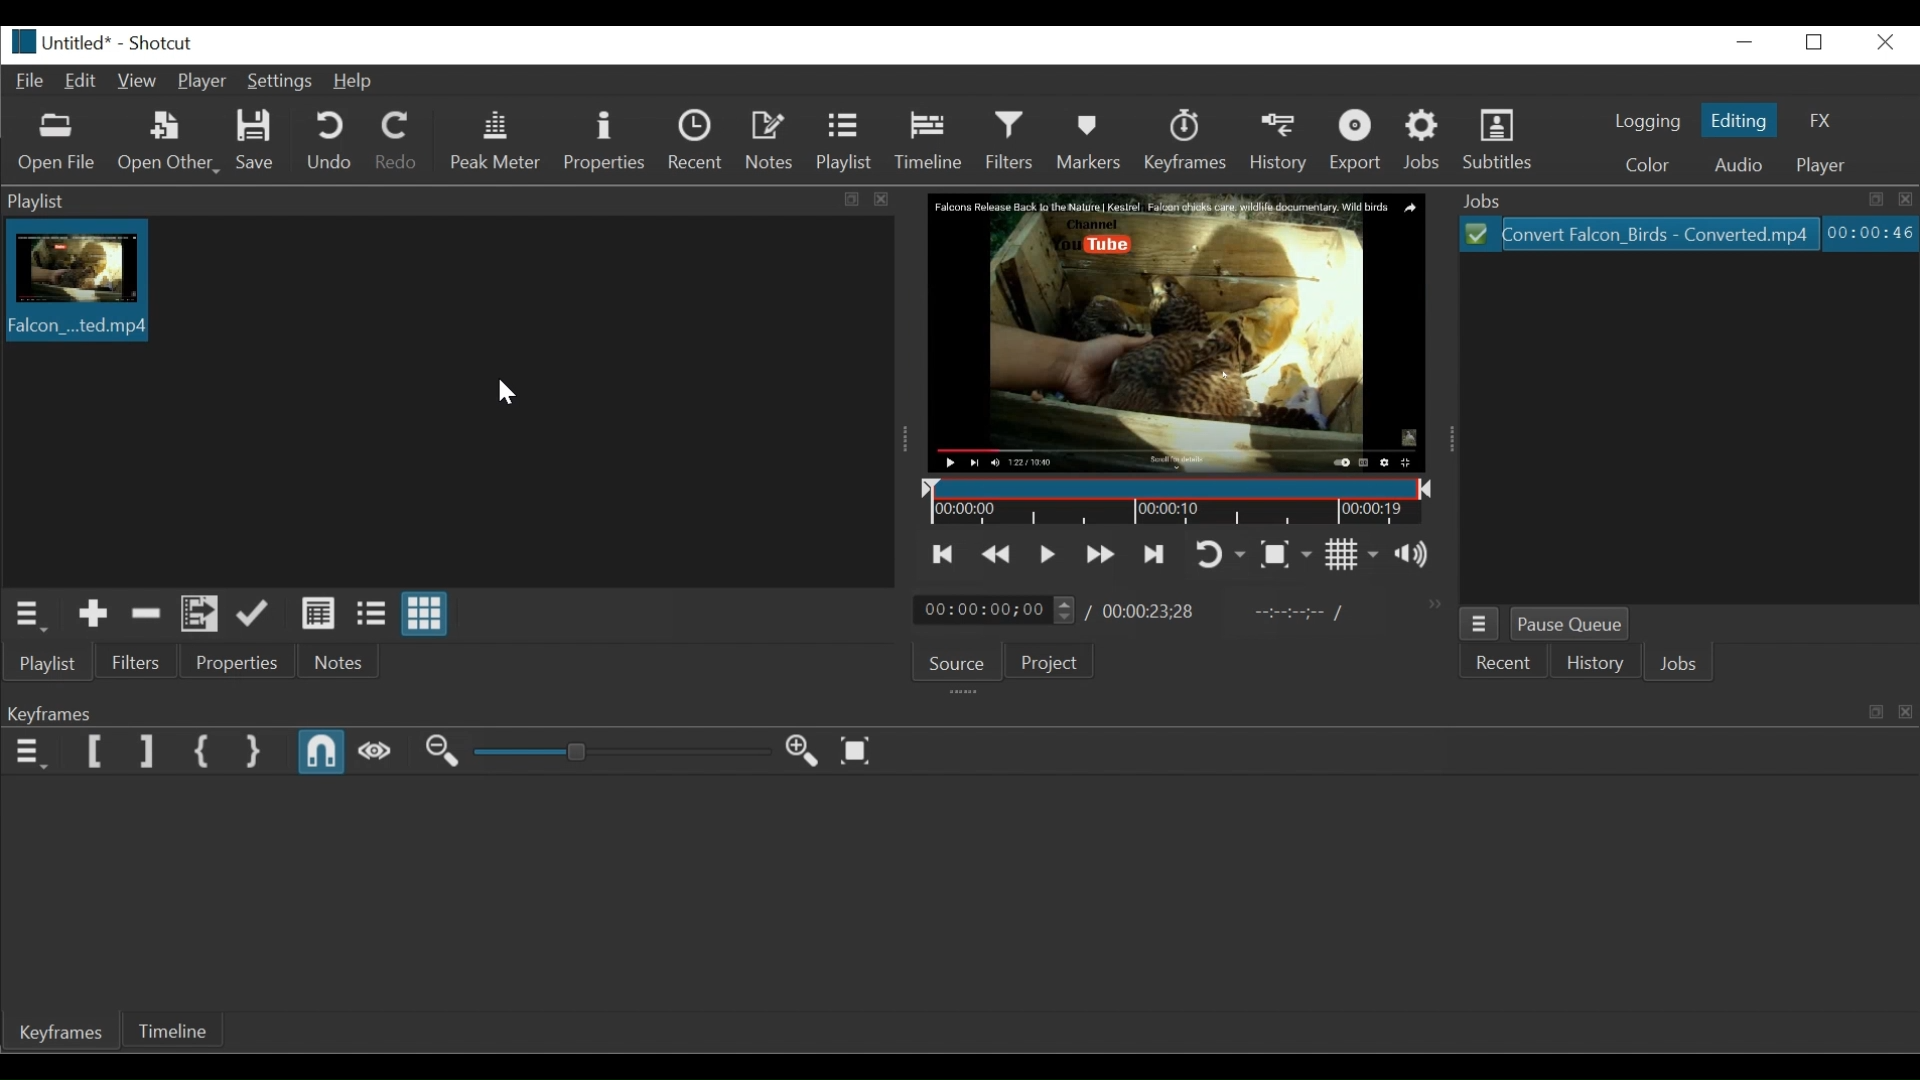 Image resolution: width=1920 pixels, height=1080 pixels. What do you see at coordinates (55, 41) in the screenshot?
I see `File name` at bounding box center [55, 41].